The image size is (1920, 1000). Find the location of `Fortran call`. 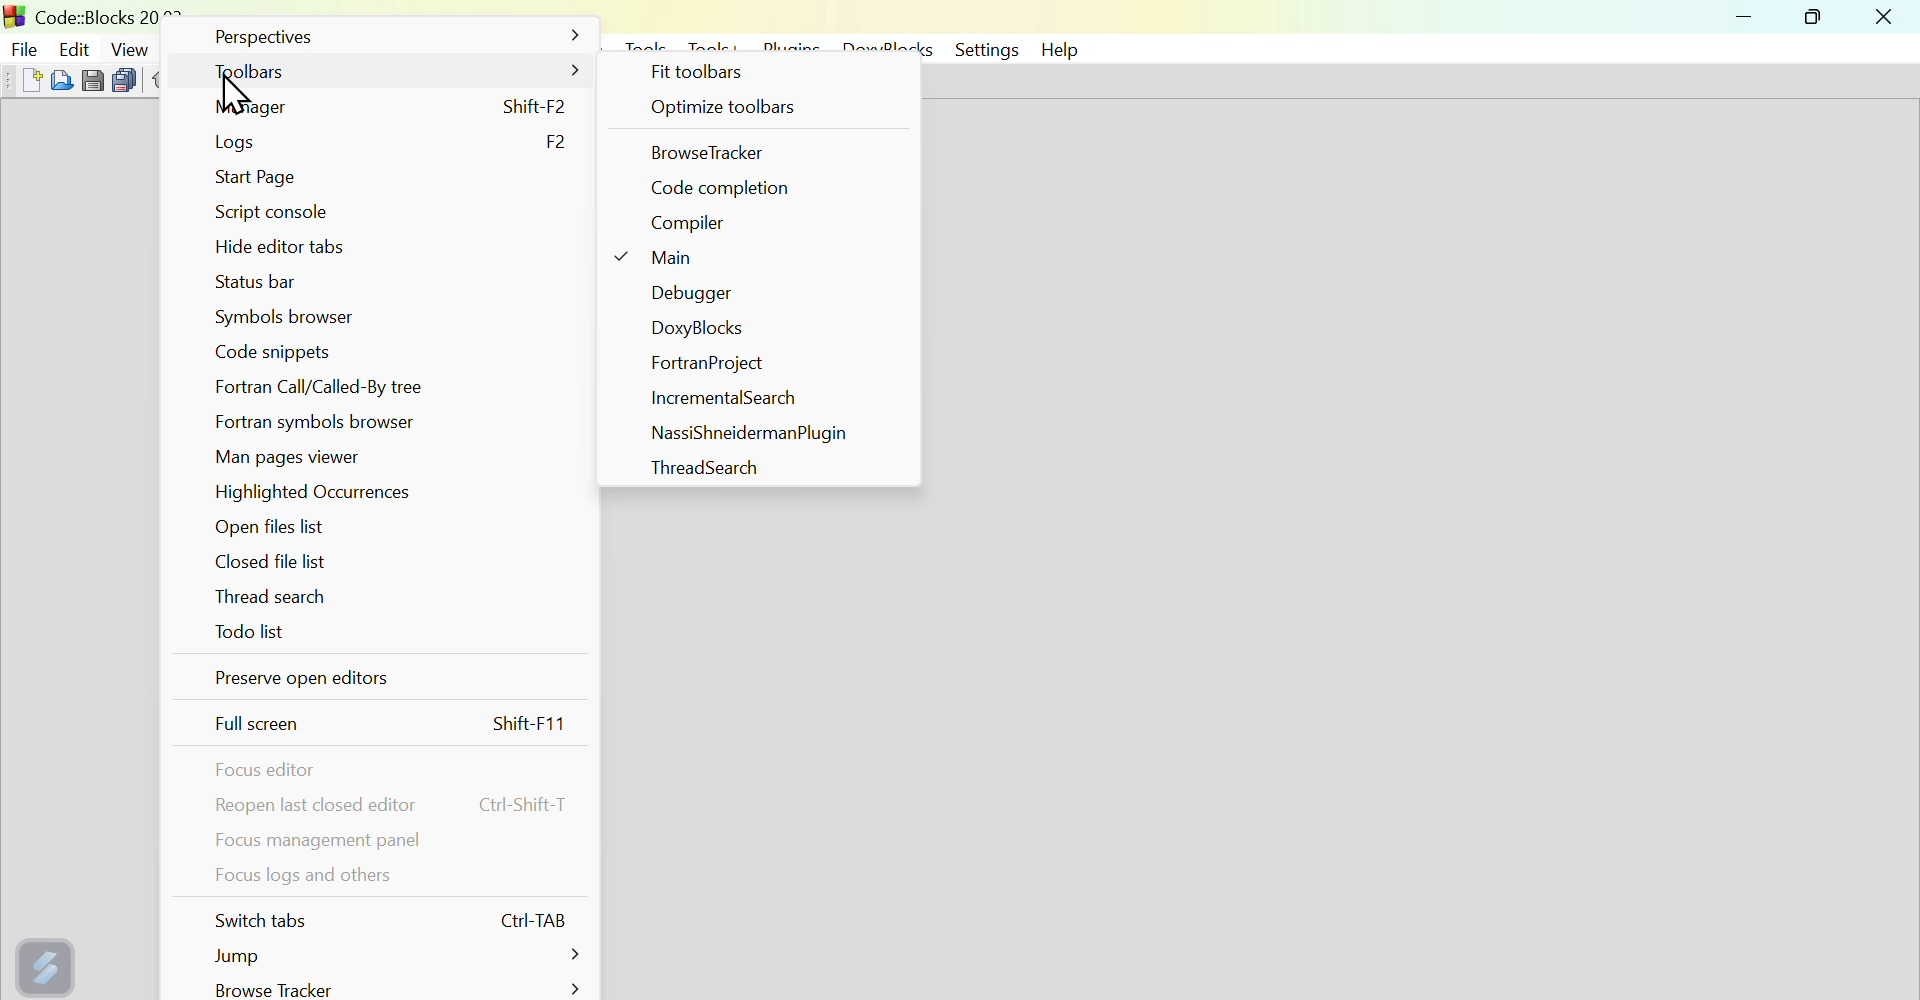

Fortran call is located at coordinates (334, 387).